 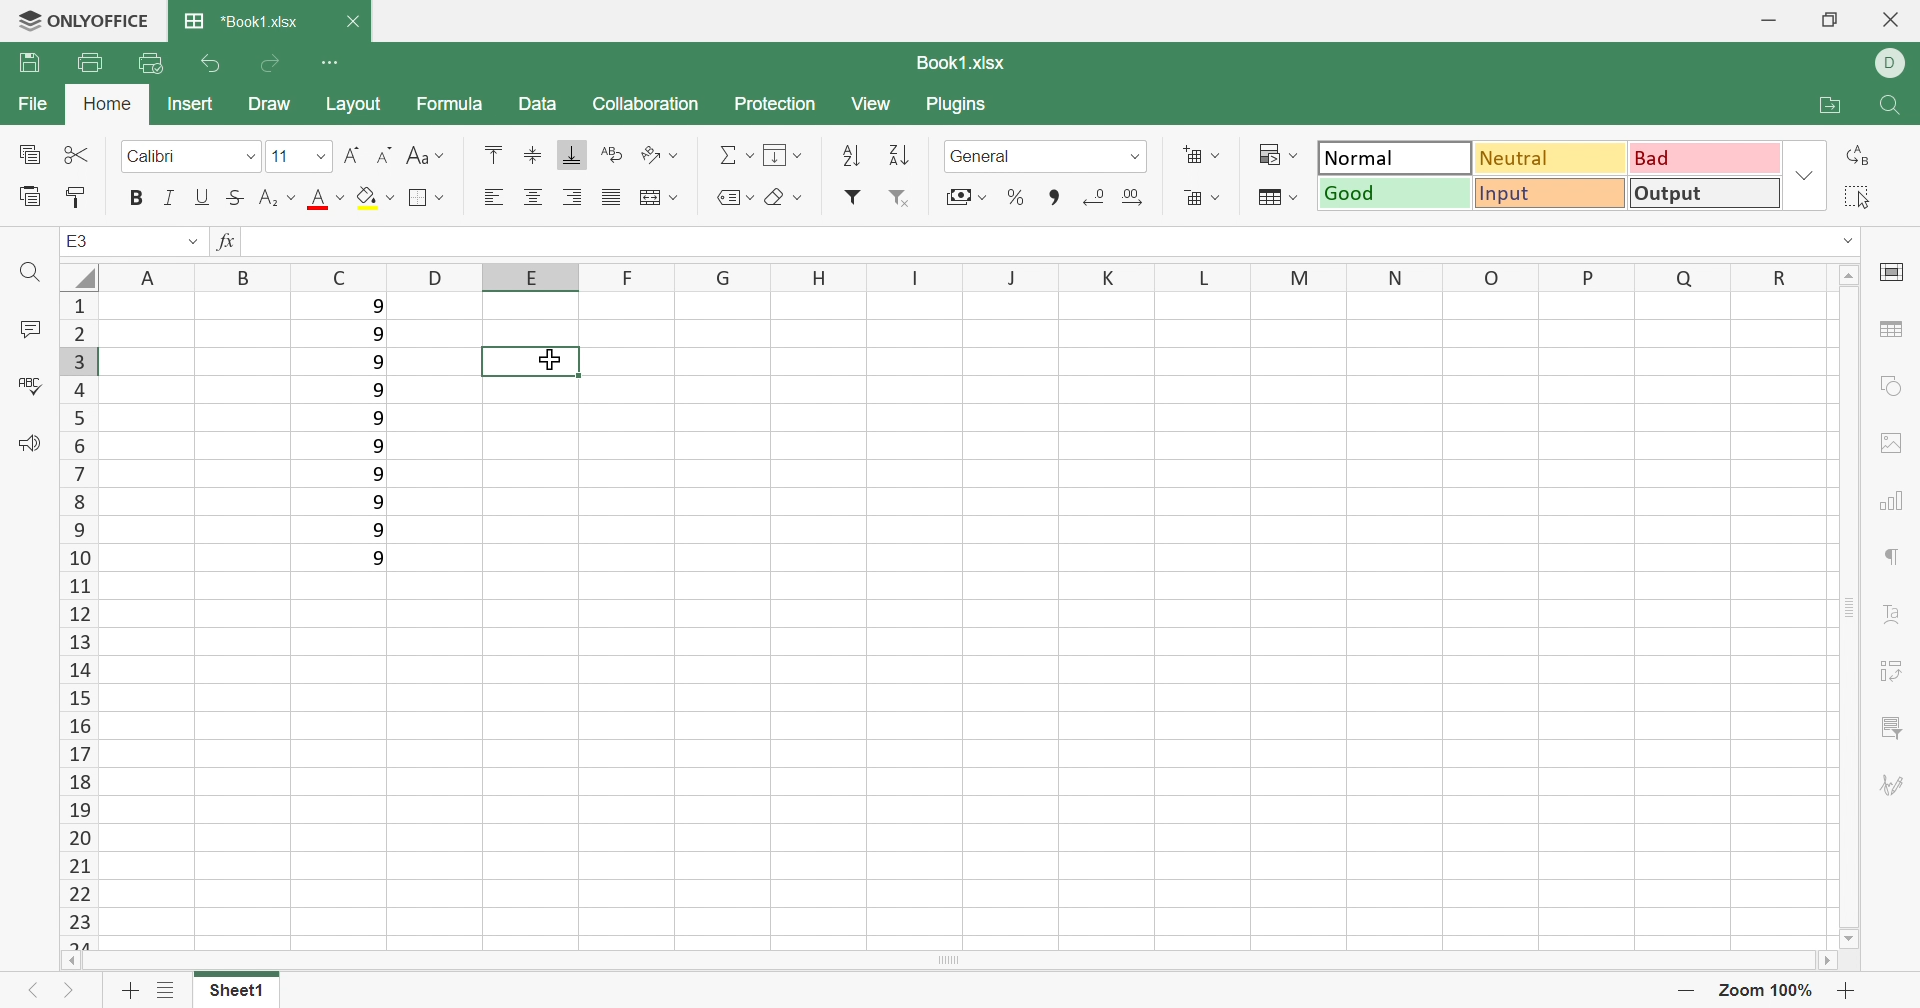 I want to click on 11, so click(x=277, y=152).